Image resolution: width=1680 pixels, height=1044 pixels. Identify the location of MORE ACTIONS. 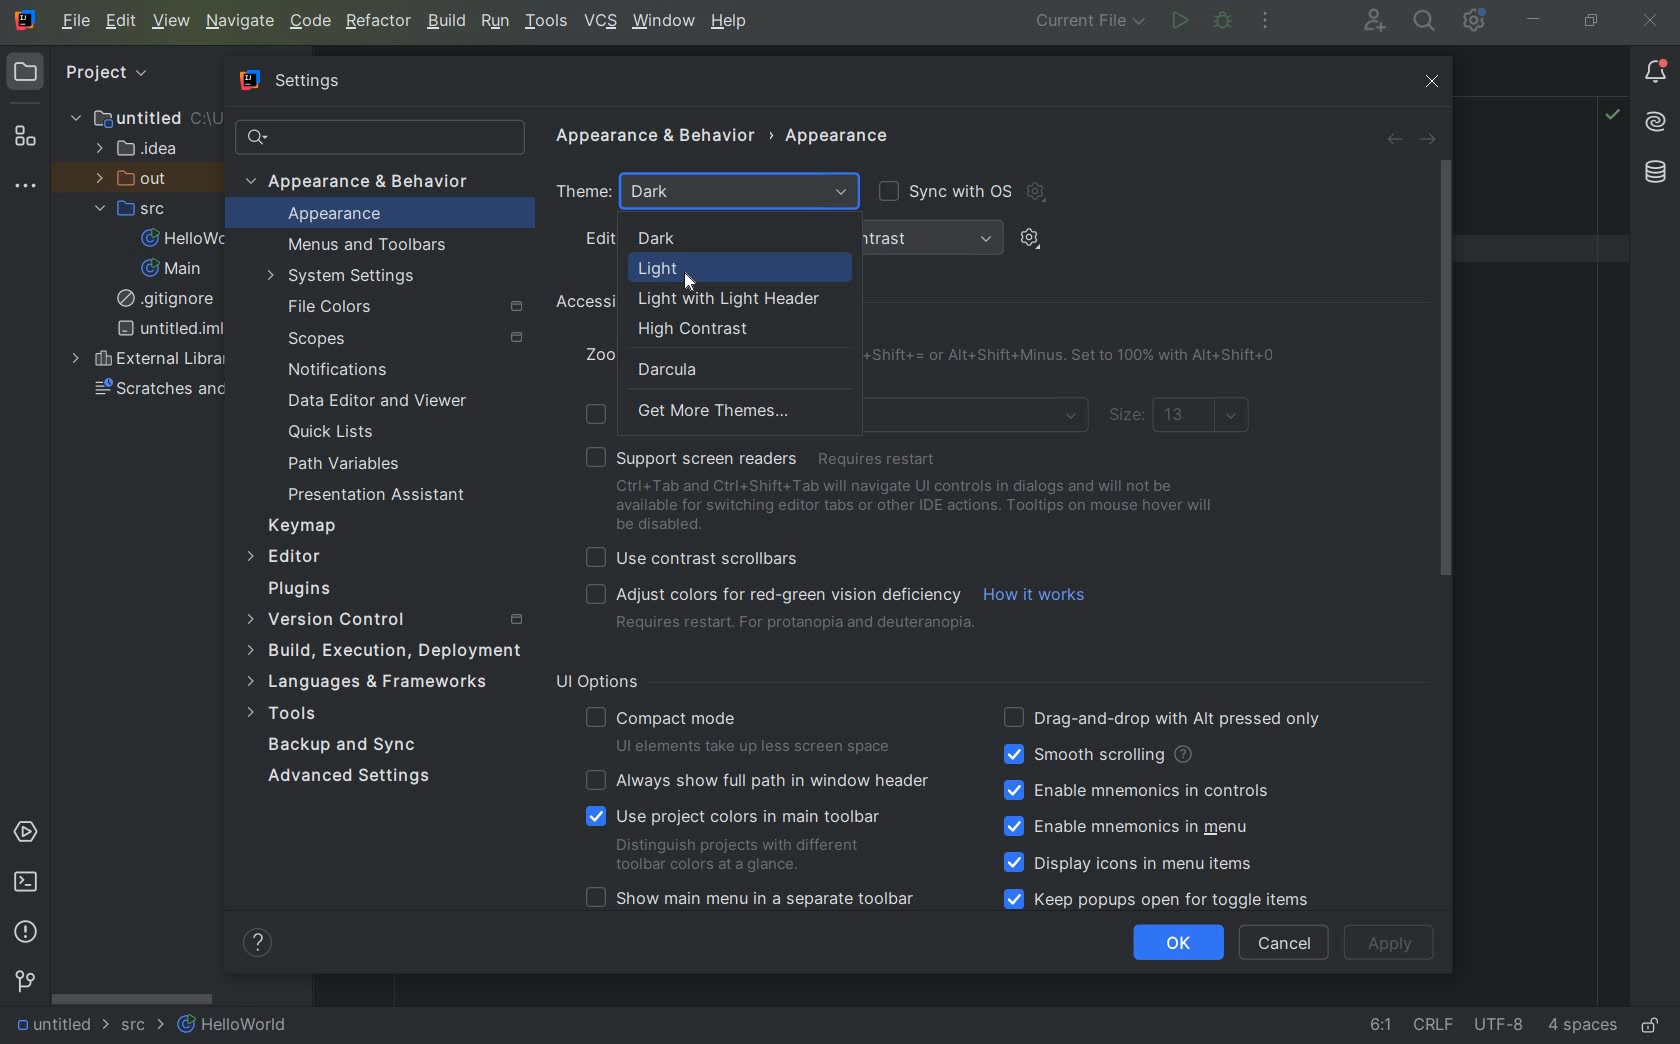
(1267, 23).